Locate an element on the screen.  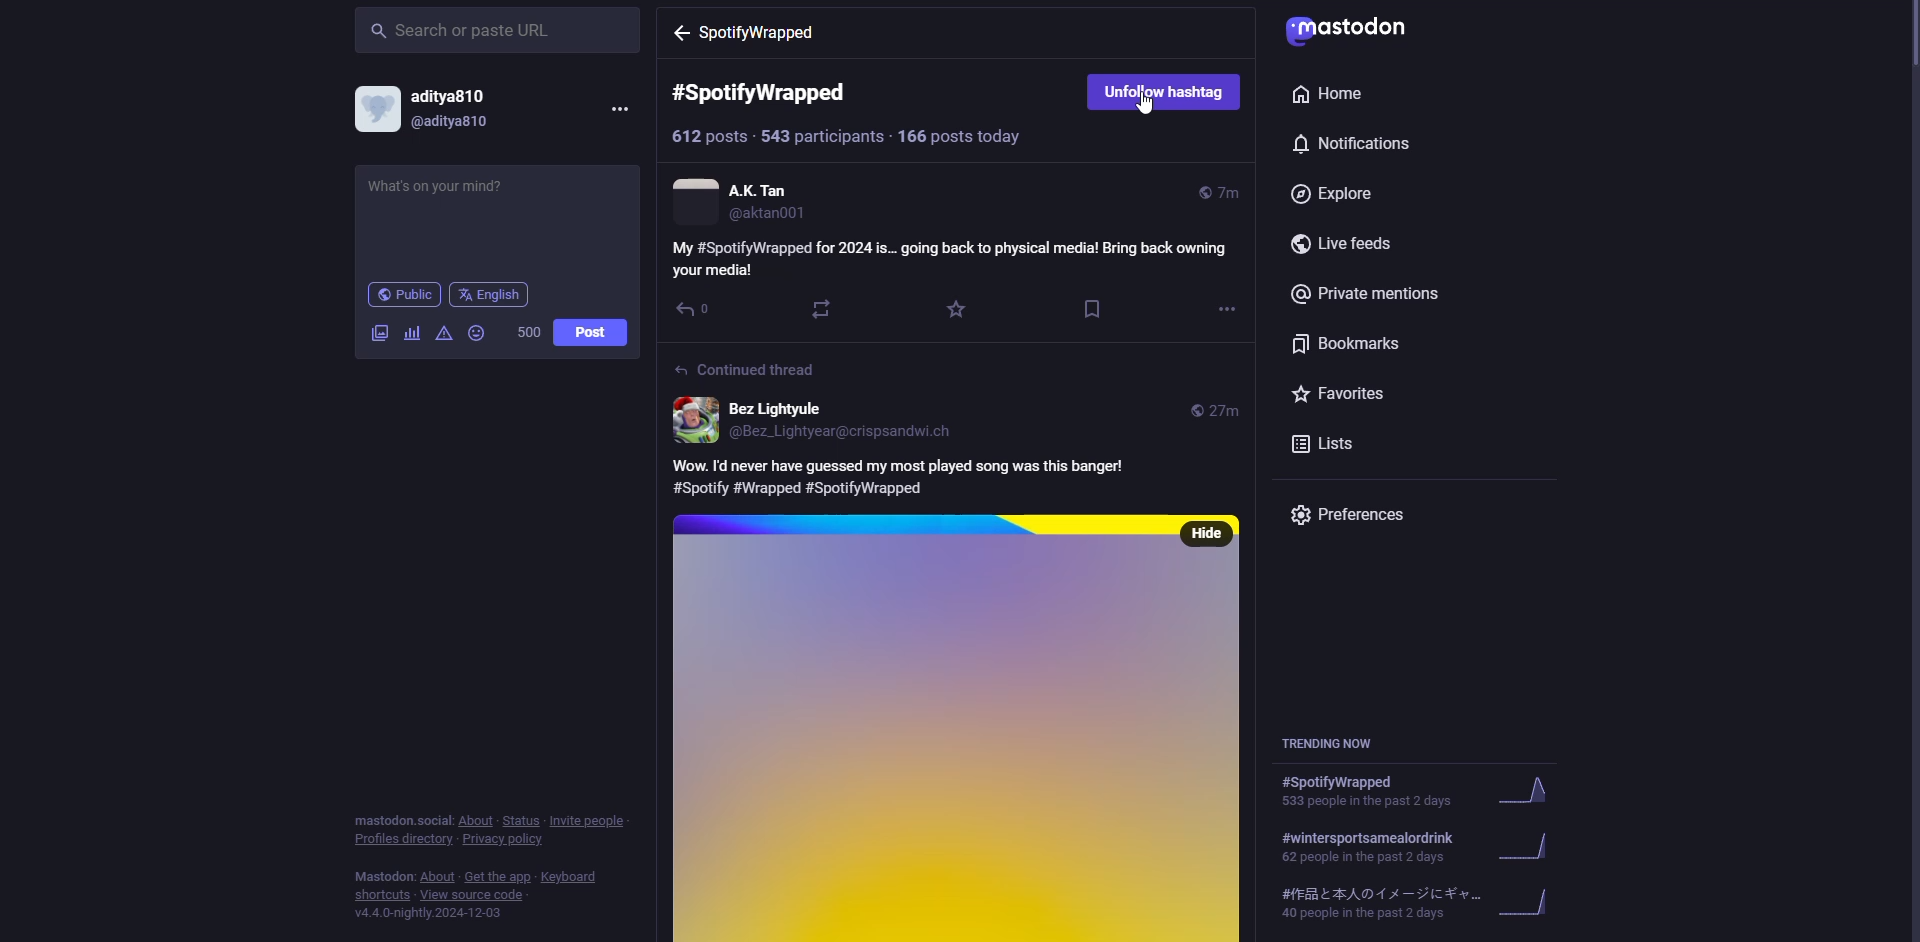
lists is located at coordinates (1330, 443).